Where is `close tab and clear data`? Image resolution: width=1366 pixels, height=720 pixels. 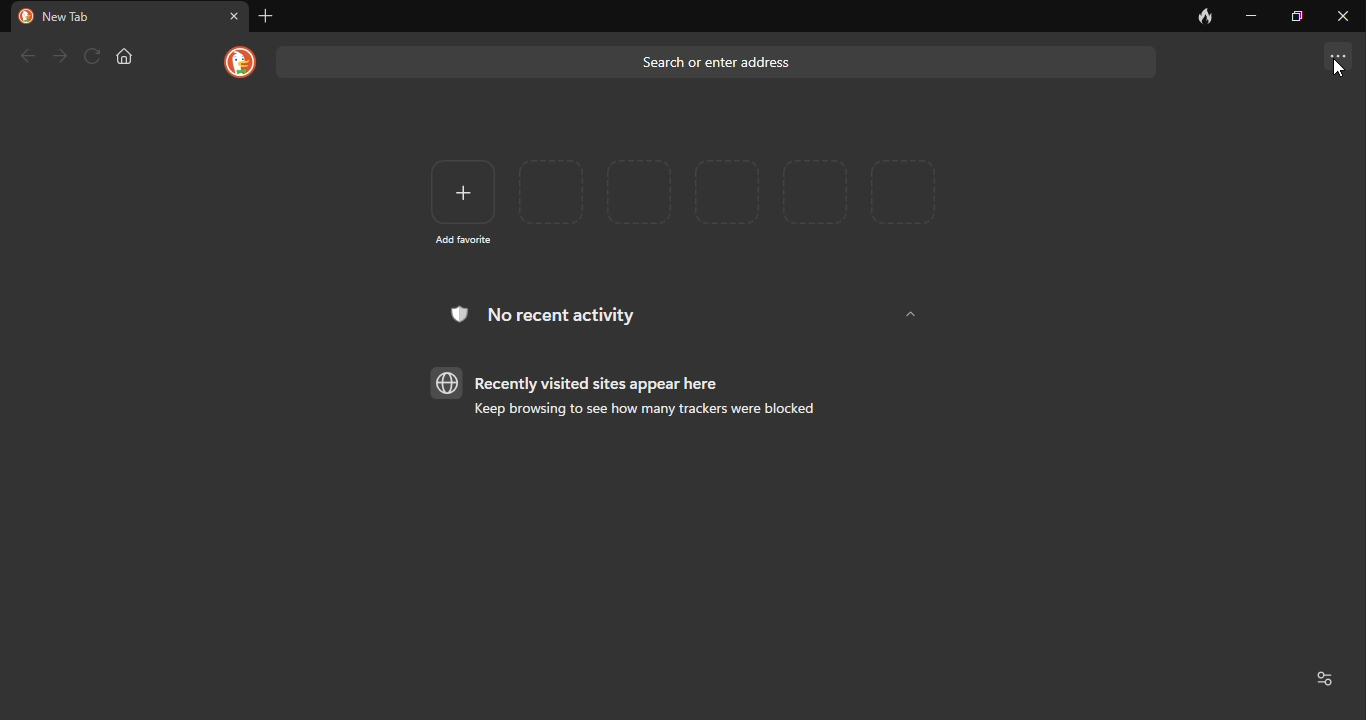
close tab and clear data is located at coordinates (1205, 16).